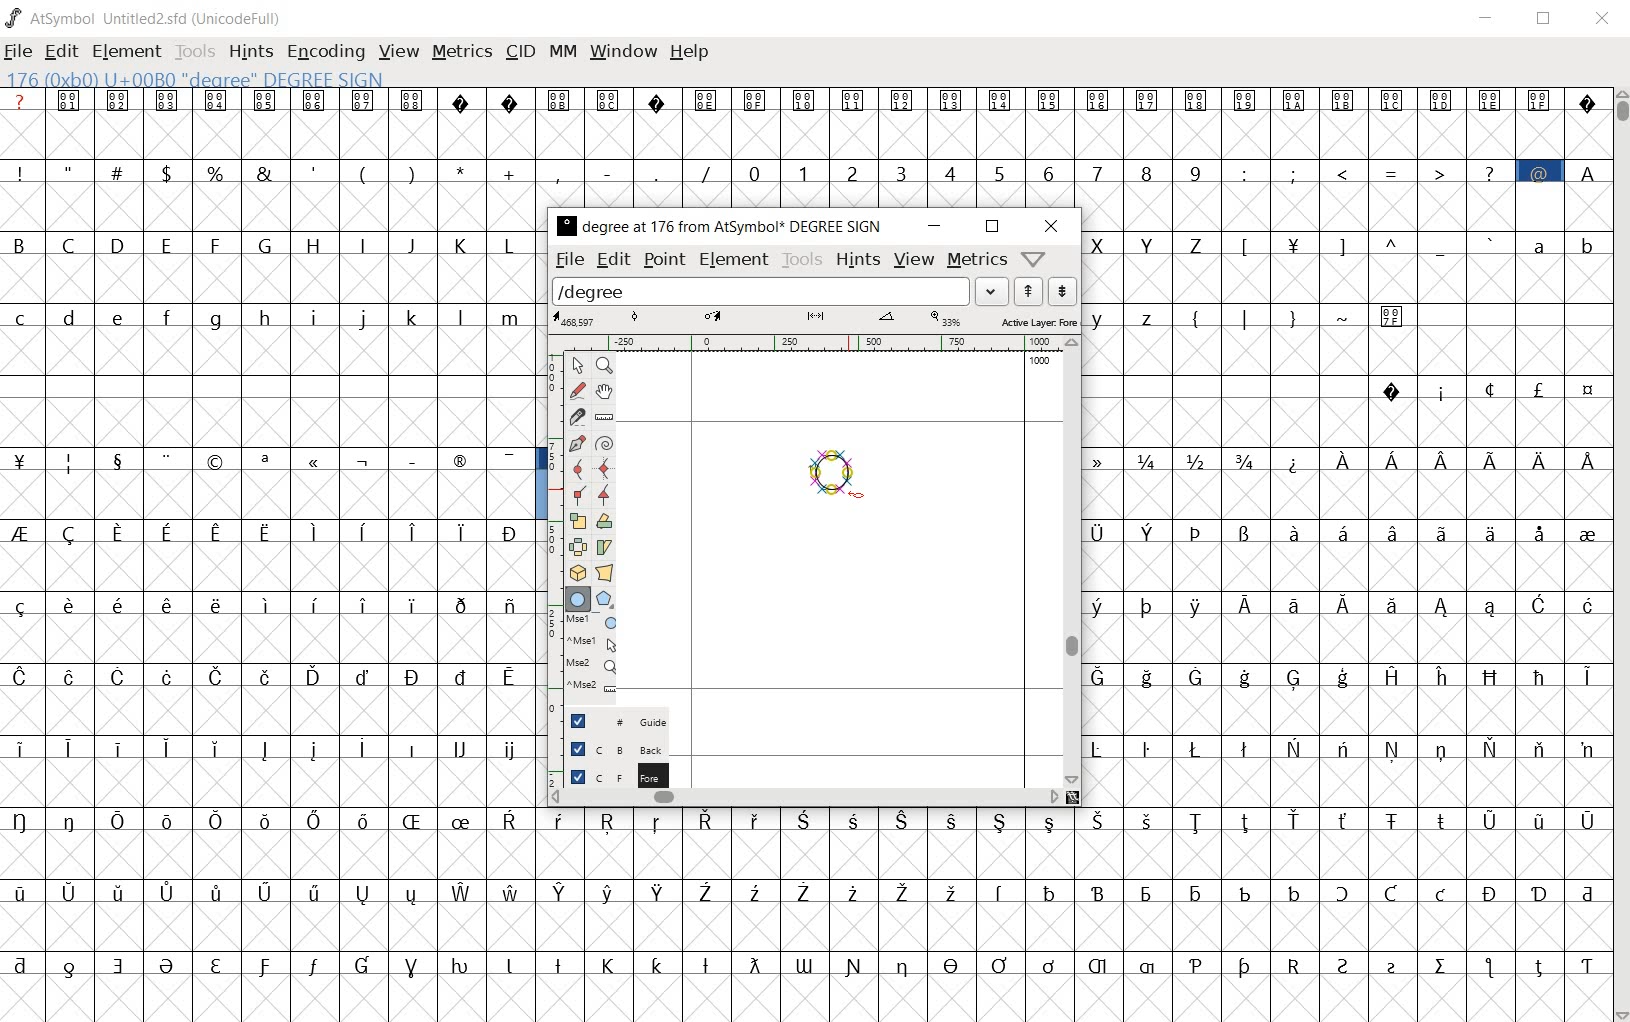 The width and height of the screenshot is (1630, 1022). I want to click on empty glyph slots, so click(1072, 926).